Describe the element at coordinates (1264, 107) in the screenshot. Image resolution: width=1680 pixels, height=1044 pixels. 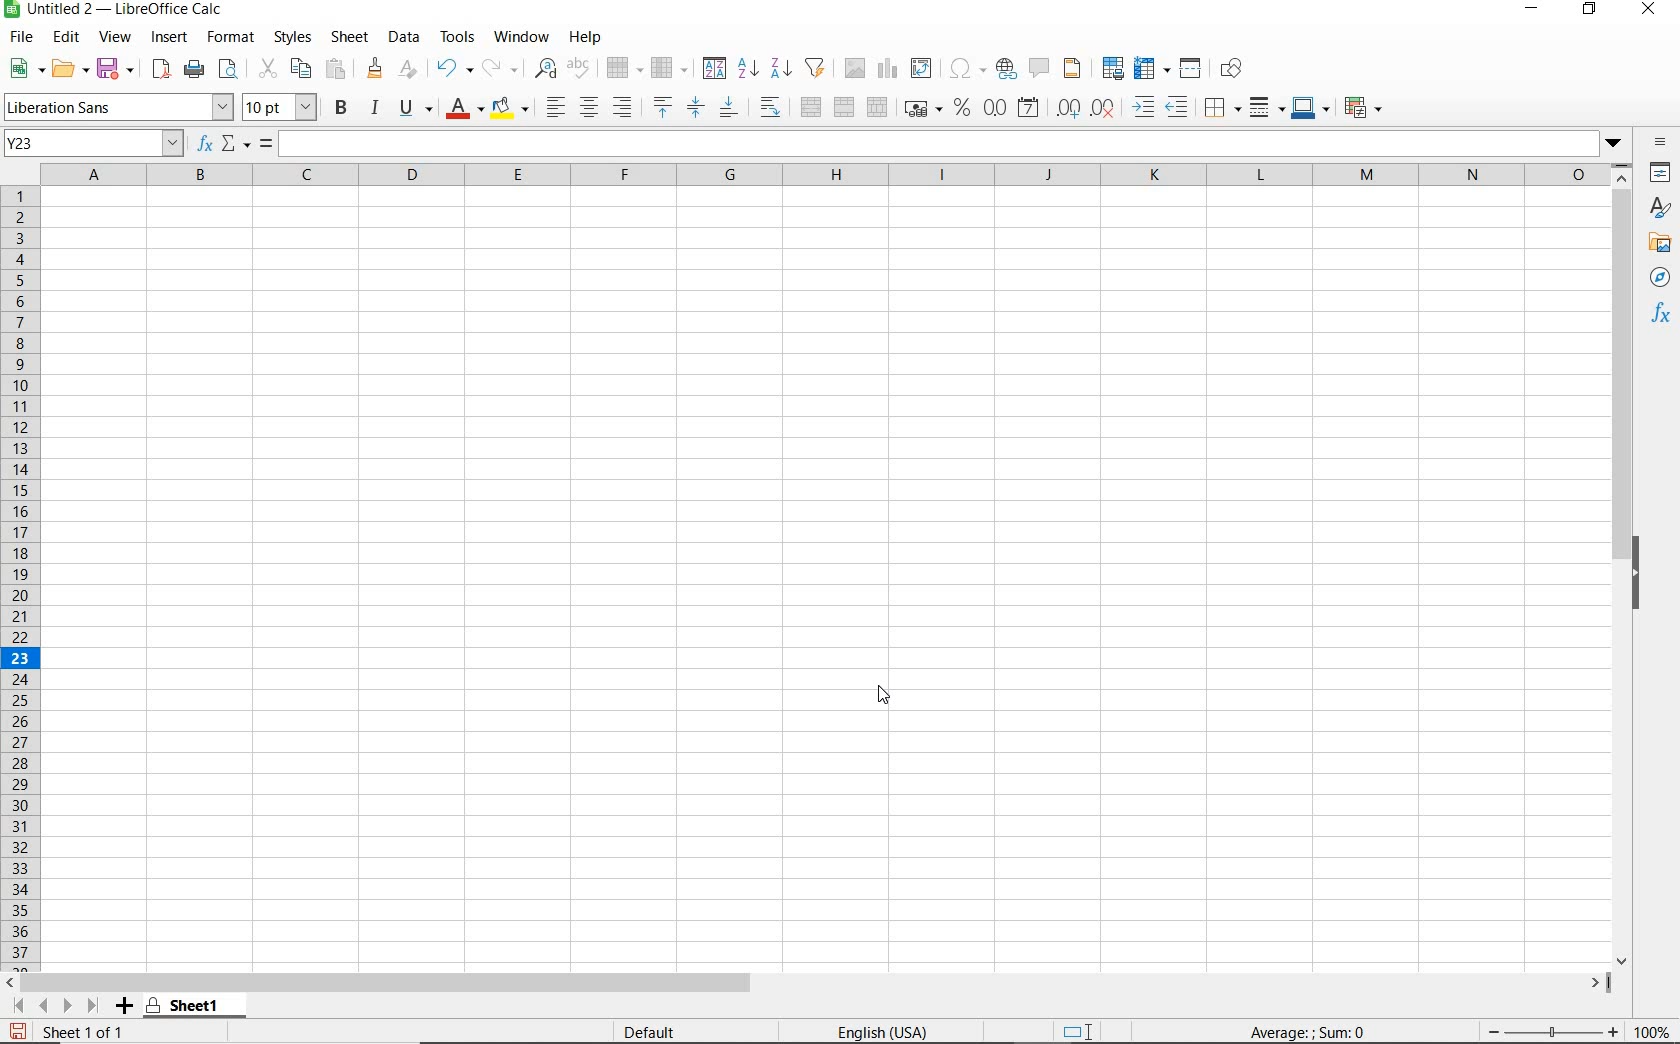
I see `BORDER STYLE` at that location.